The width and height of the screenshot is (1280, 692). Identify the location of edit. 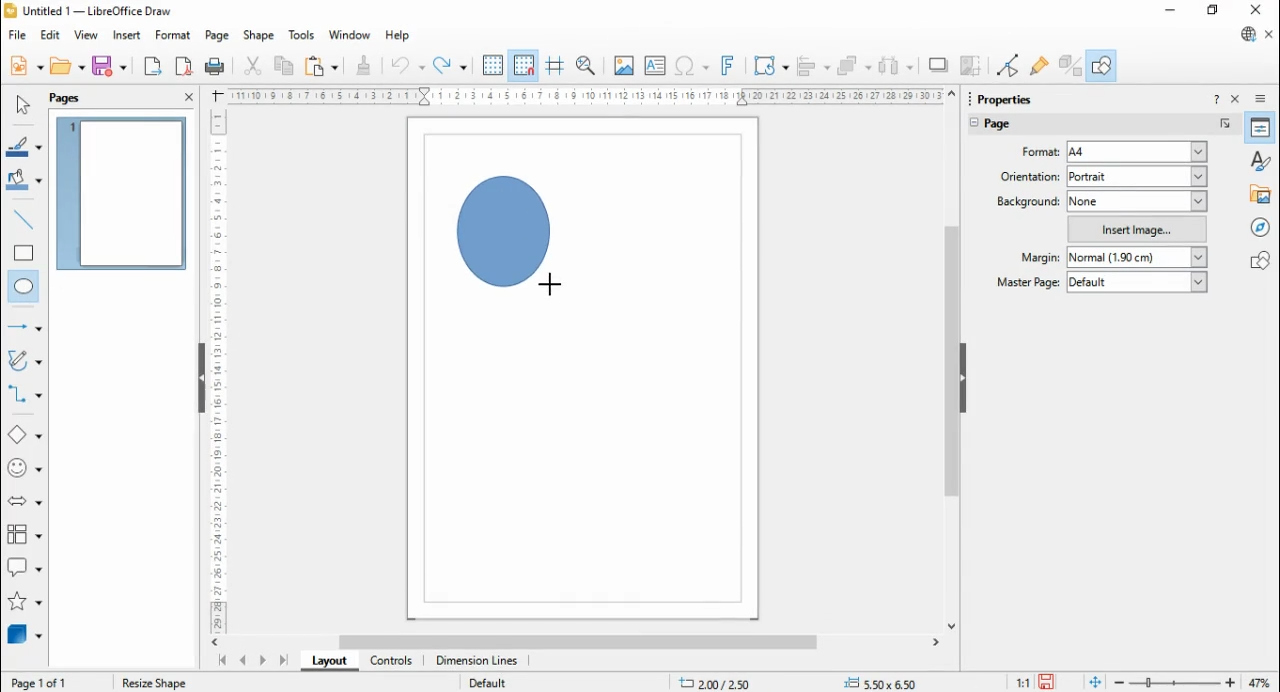
(50, 35).